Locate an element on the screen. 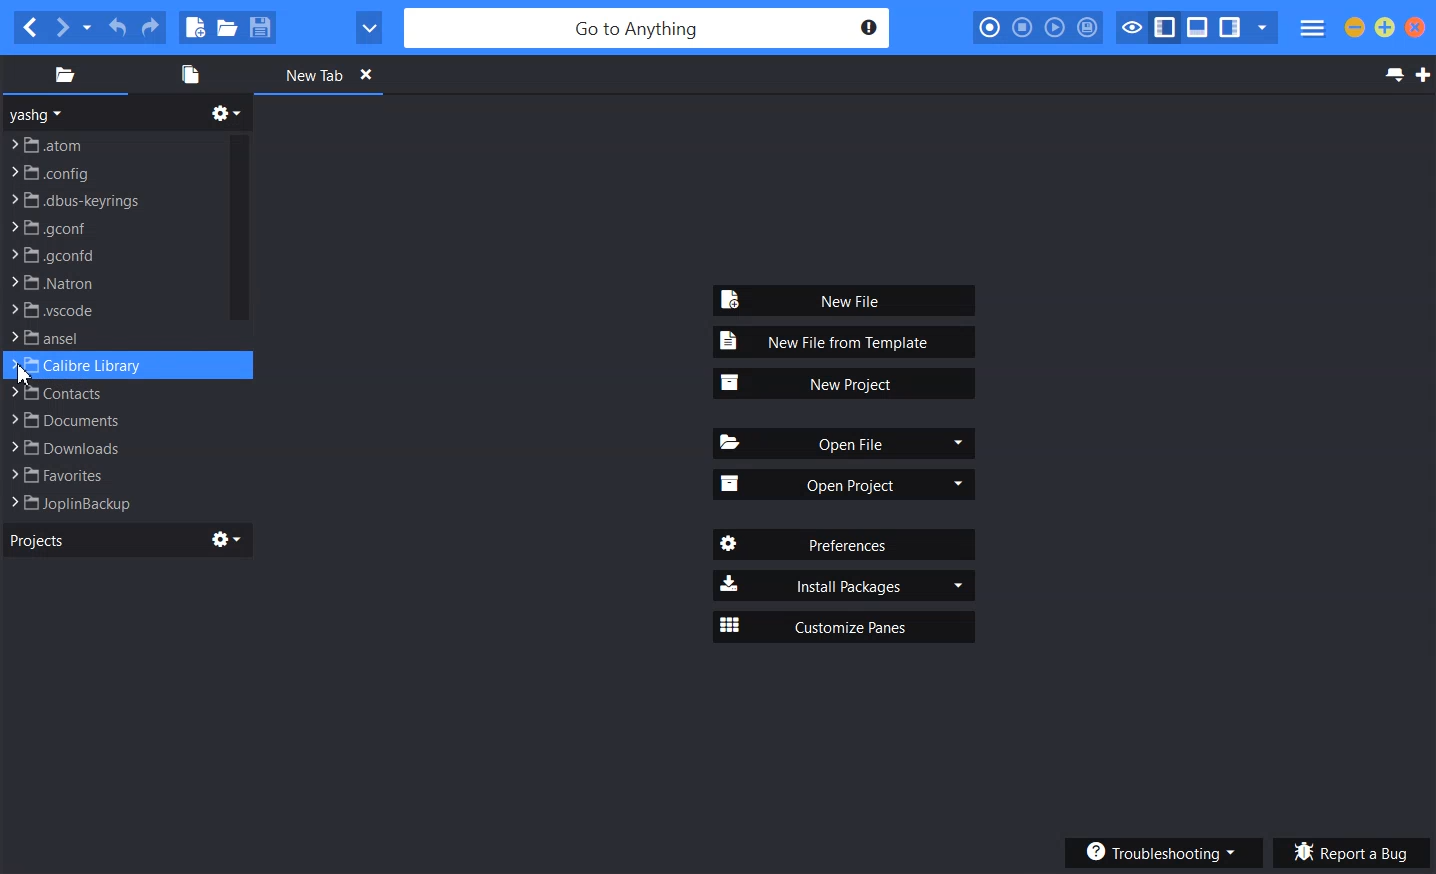 The height and width of the screenshot is (874, 1436). New Tab is located at coordinates (299, 74).